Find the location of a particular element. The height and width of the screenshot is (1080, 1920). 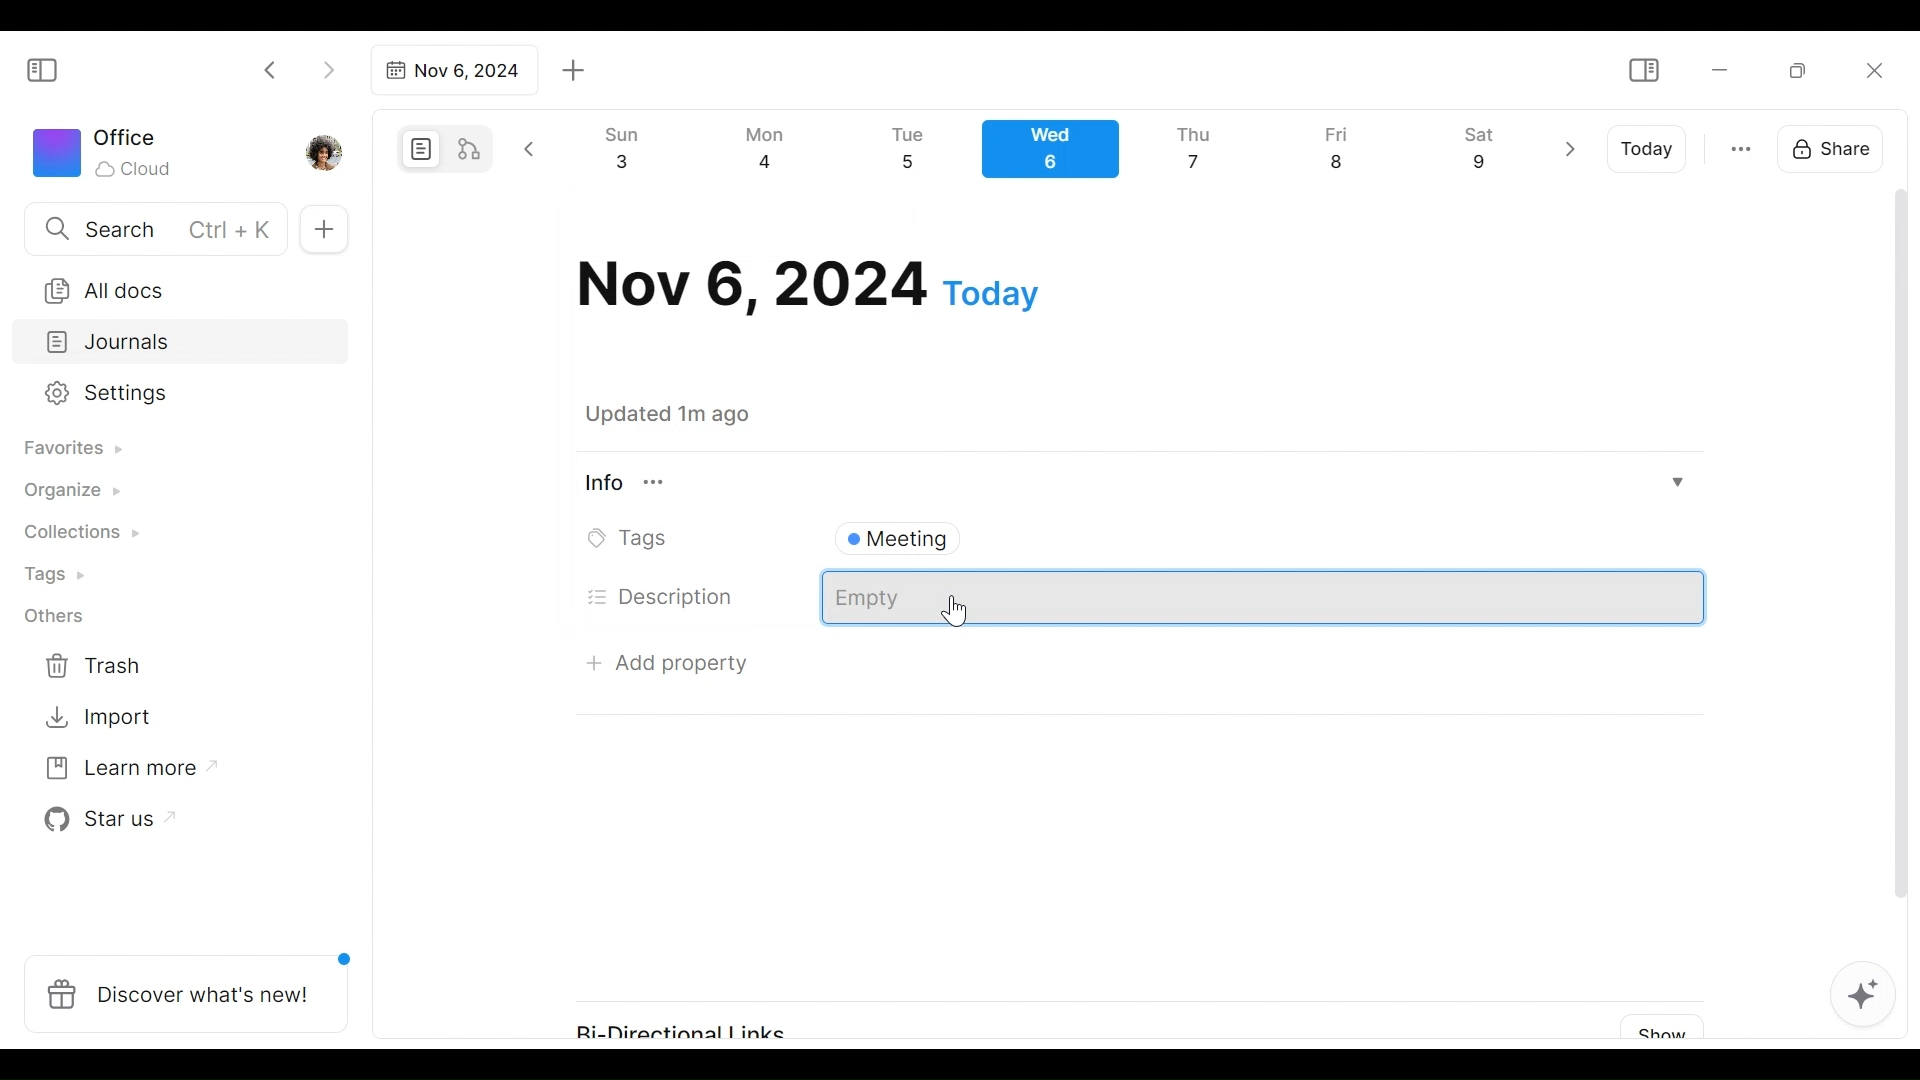

Favorites is located at coordinates (71, 449).